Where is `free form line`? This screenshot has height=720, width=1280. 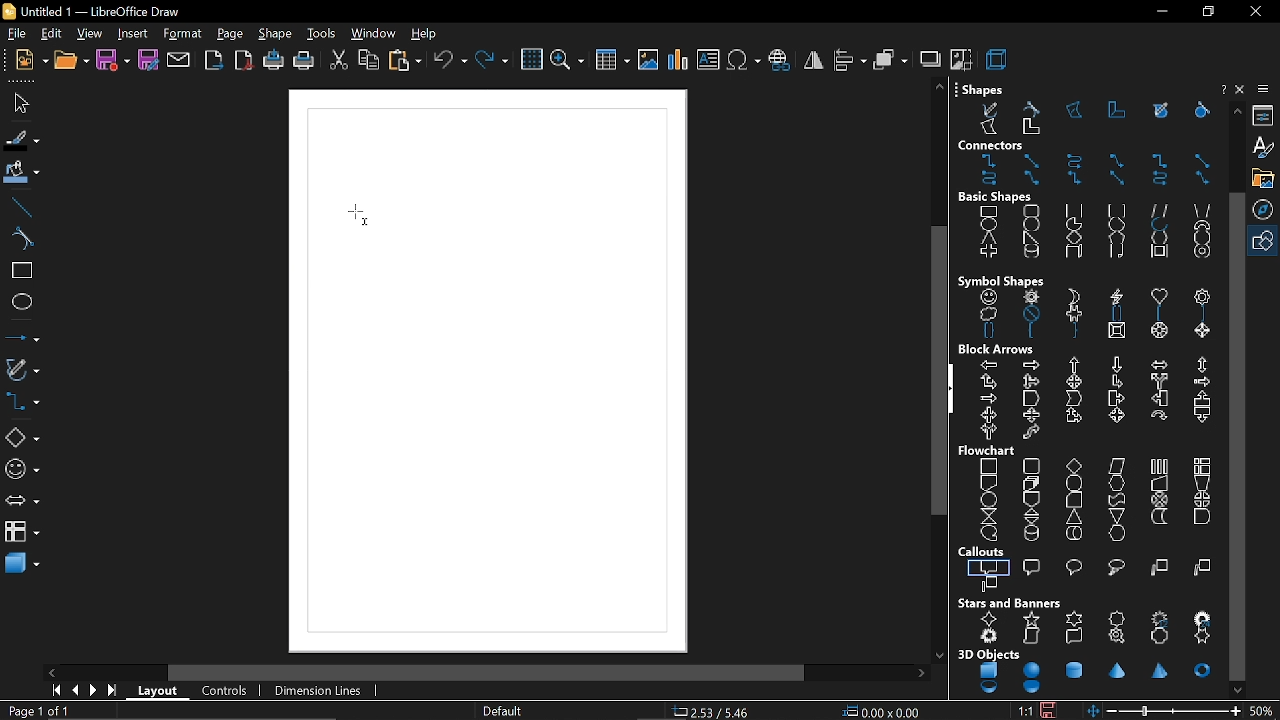 free form line is located at coordinates (988, 108).